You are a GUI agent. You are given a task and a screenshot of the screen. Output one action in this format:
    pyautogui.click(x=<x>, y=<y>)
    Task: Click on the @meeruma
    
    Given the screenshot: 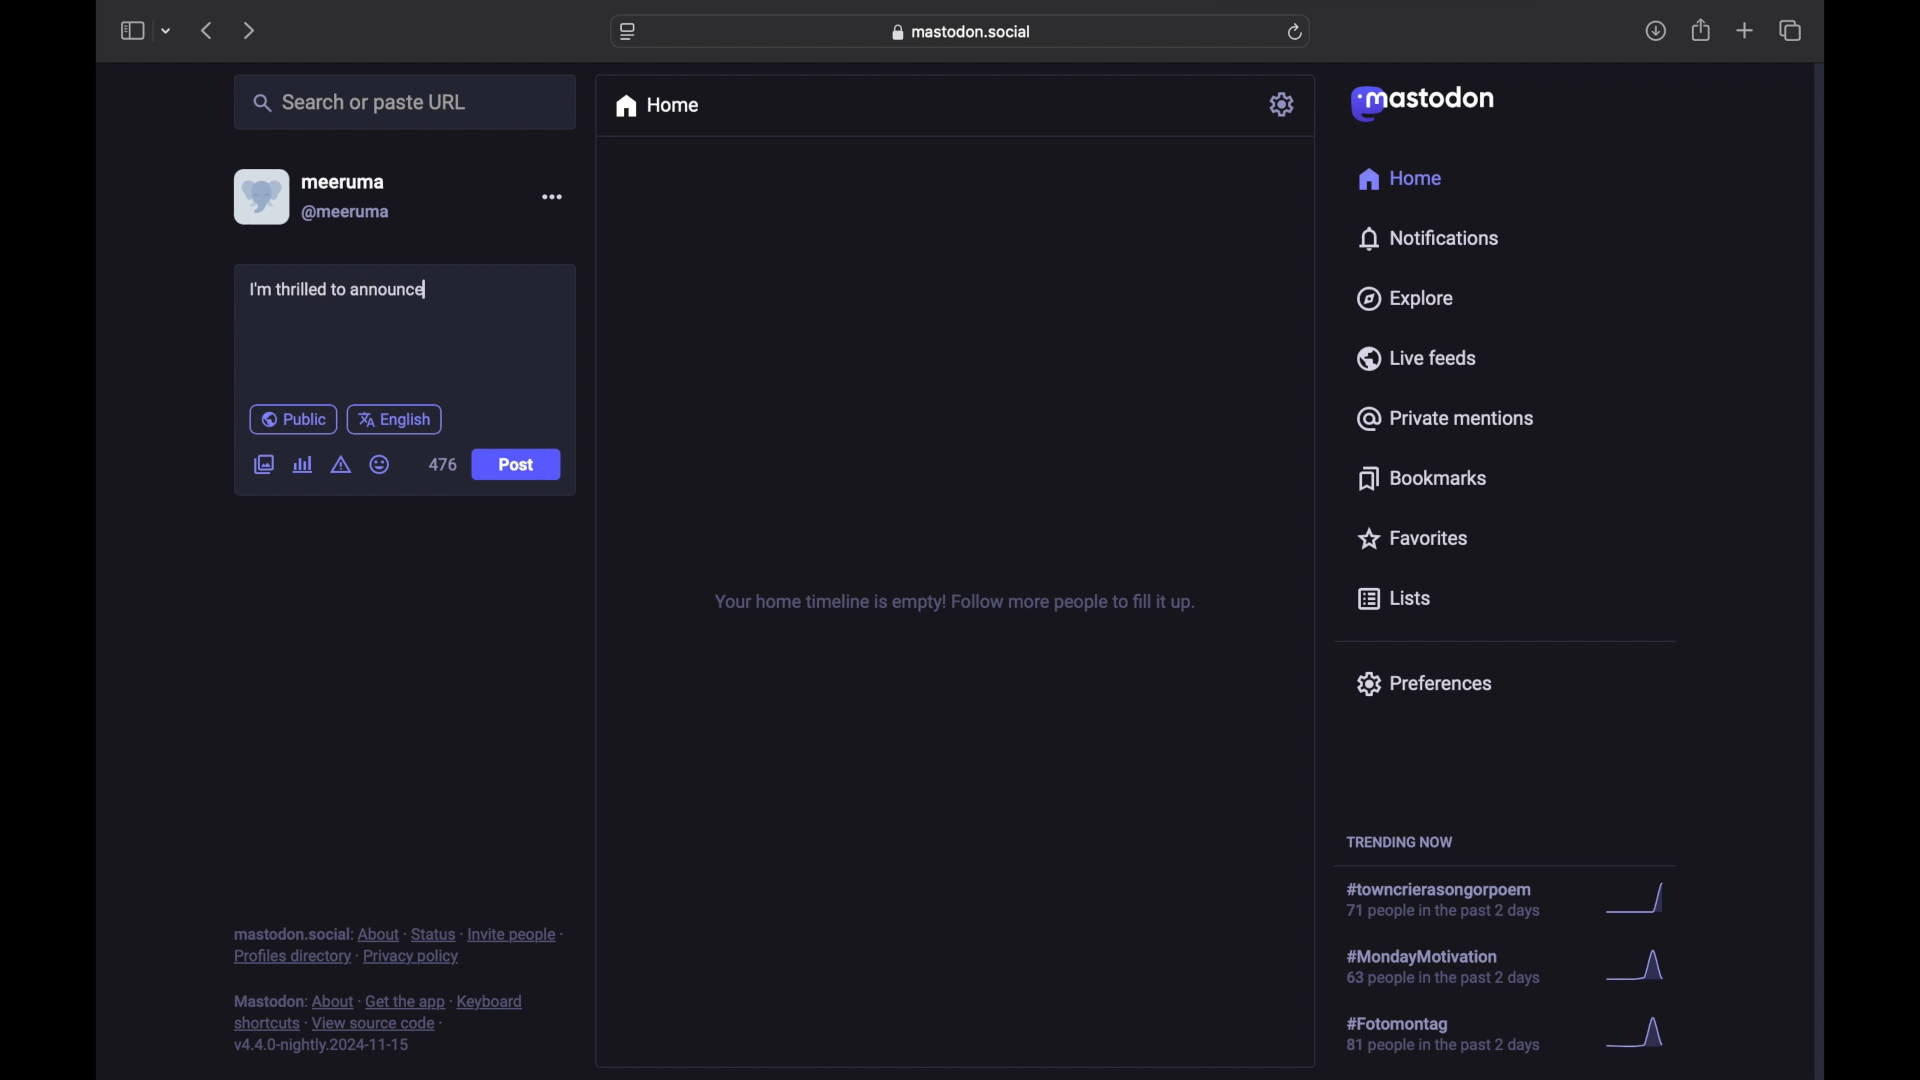 What is the action you would take?
    pyautogui.click(x=348, y=213)
    